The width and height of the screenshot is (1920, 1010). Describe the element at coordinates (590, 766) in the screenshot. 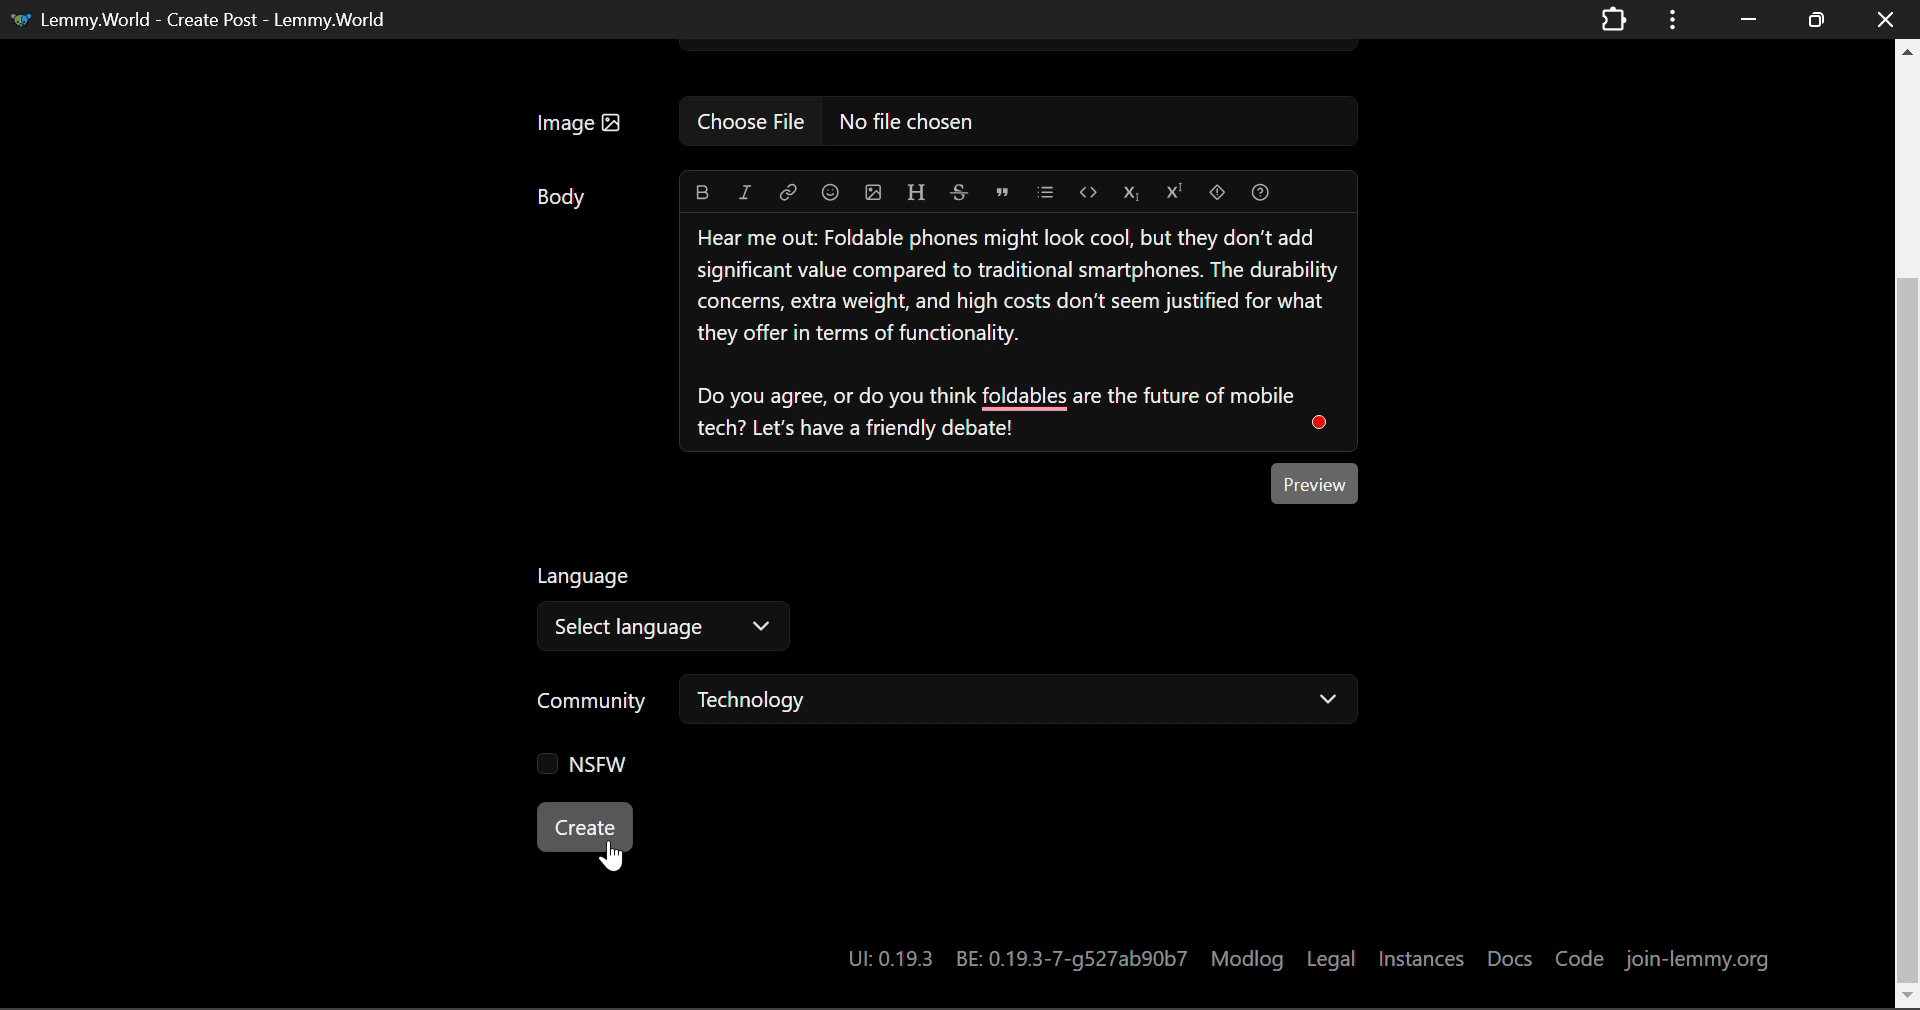

I see `NSFW Checkbox` at that location.